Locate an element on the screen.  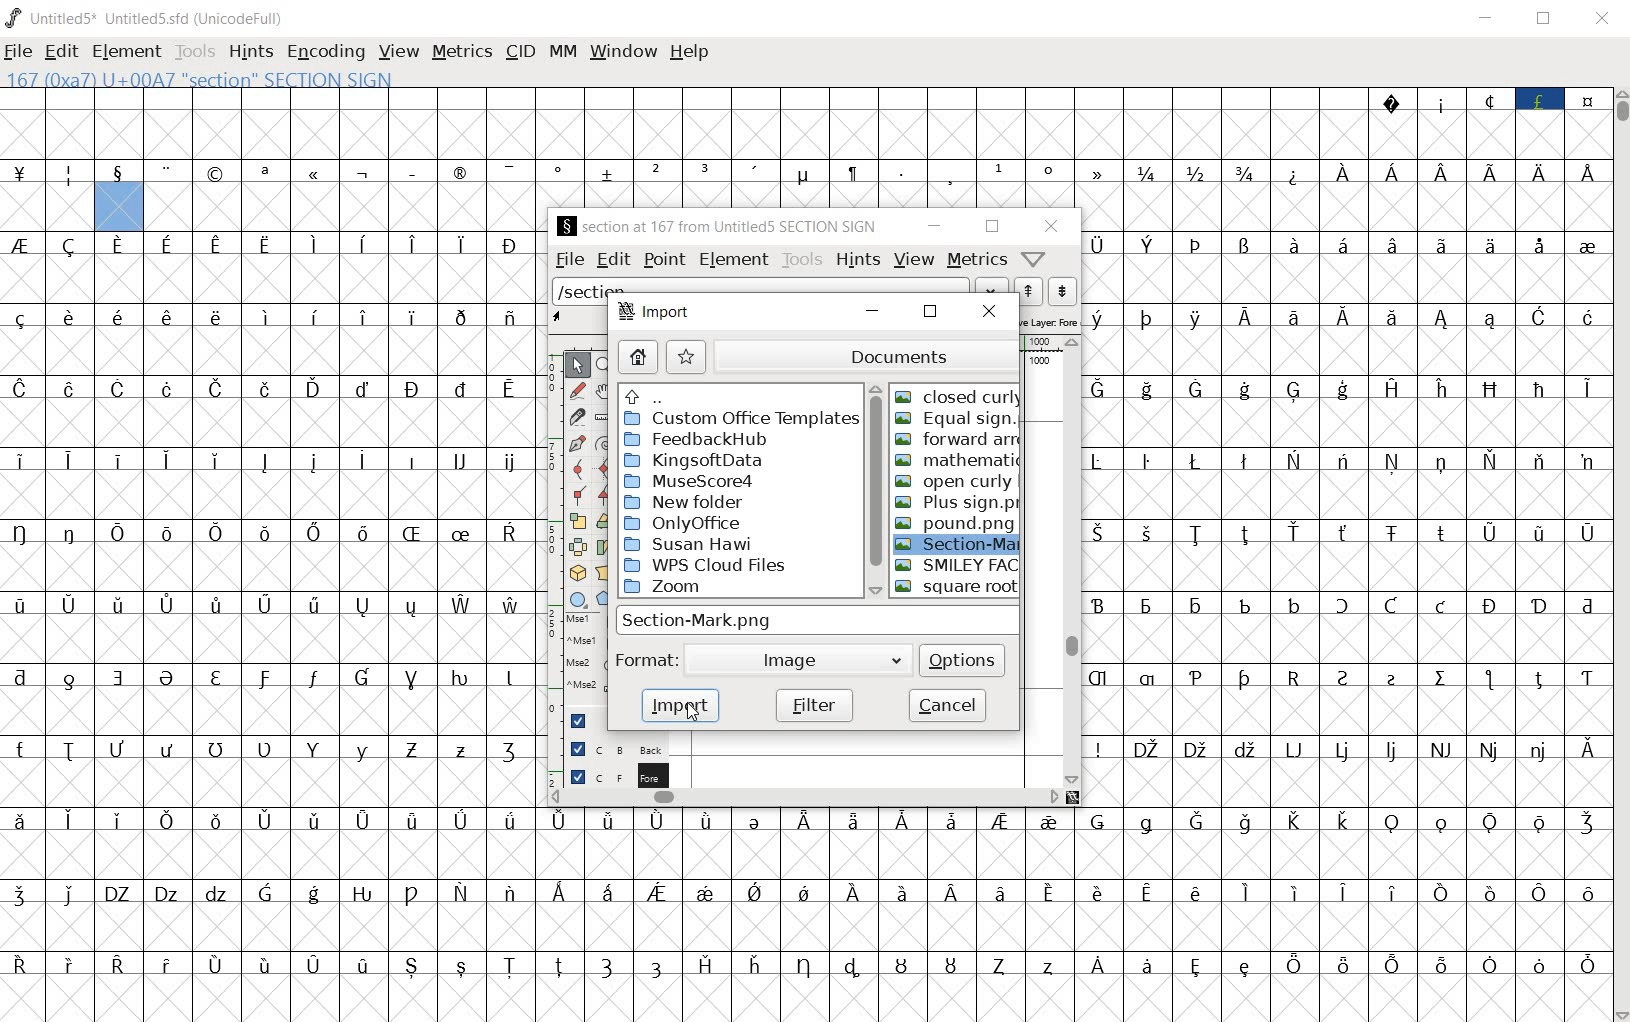
empty cells is located at coordinates (270, 568).